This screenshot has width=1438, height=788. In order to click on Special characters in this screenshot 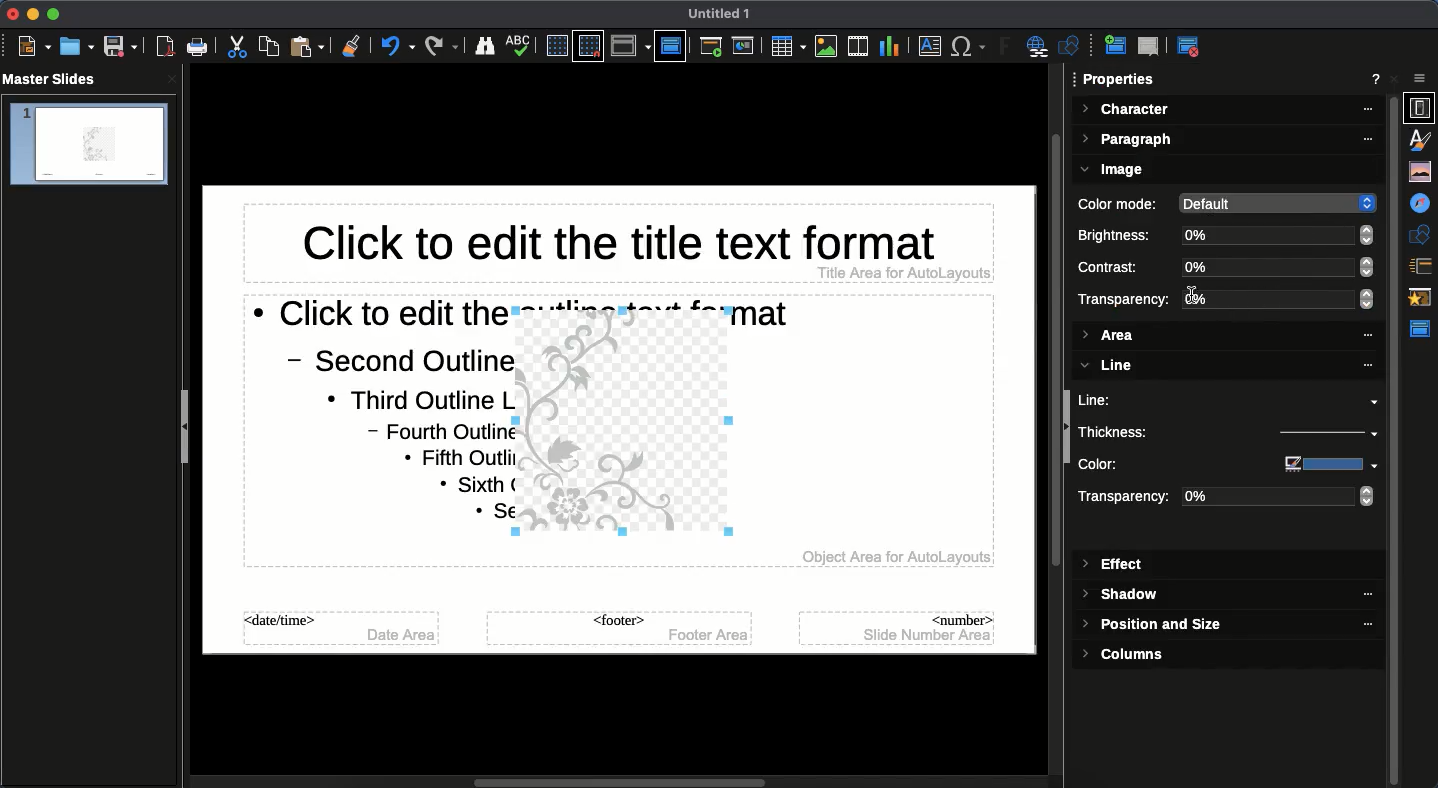, I will do `click(969, 47)`.